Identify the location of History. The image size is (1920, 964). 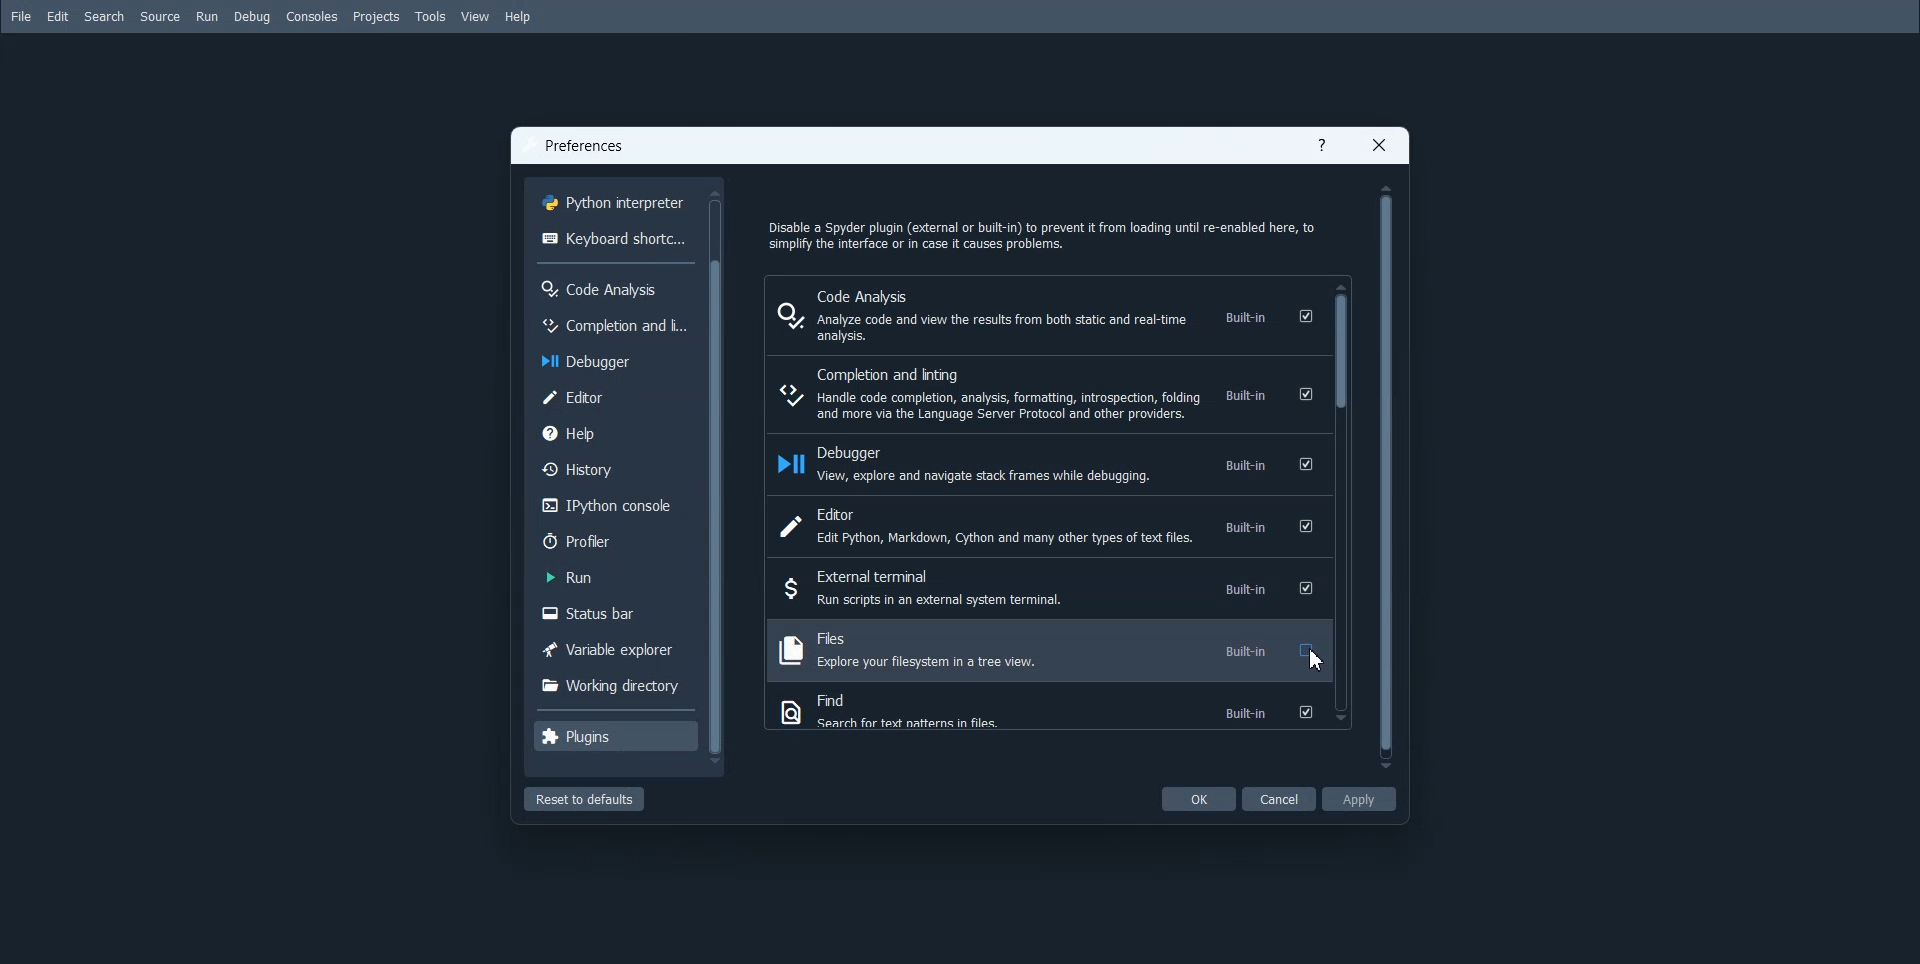
(614, 468).